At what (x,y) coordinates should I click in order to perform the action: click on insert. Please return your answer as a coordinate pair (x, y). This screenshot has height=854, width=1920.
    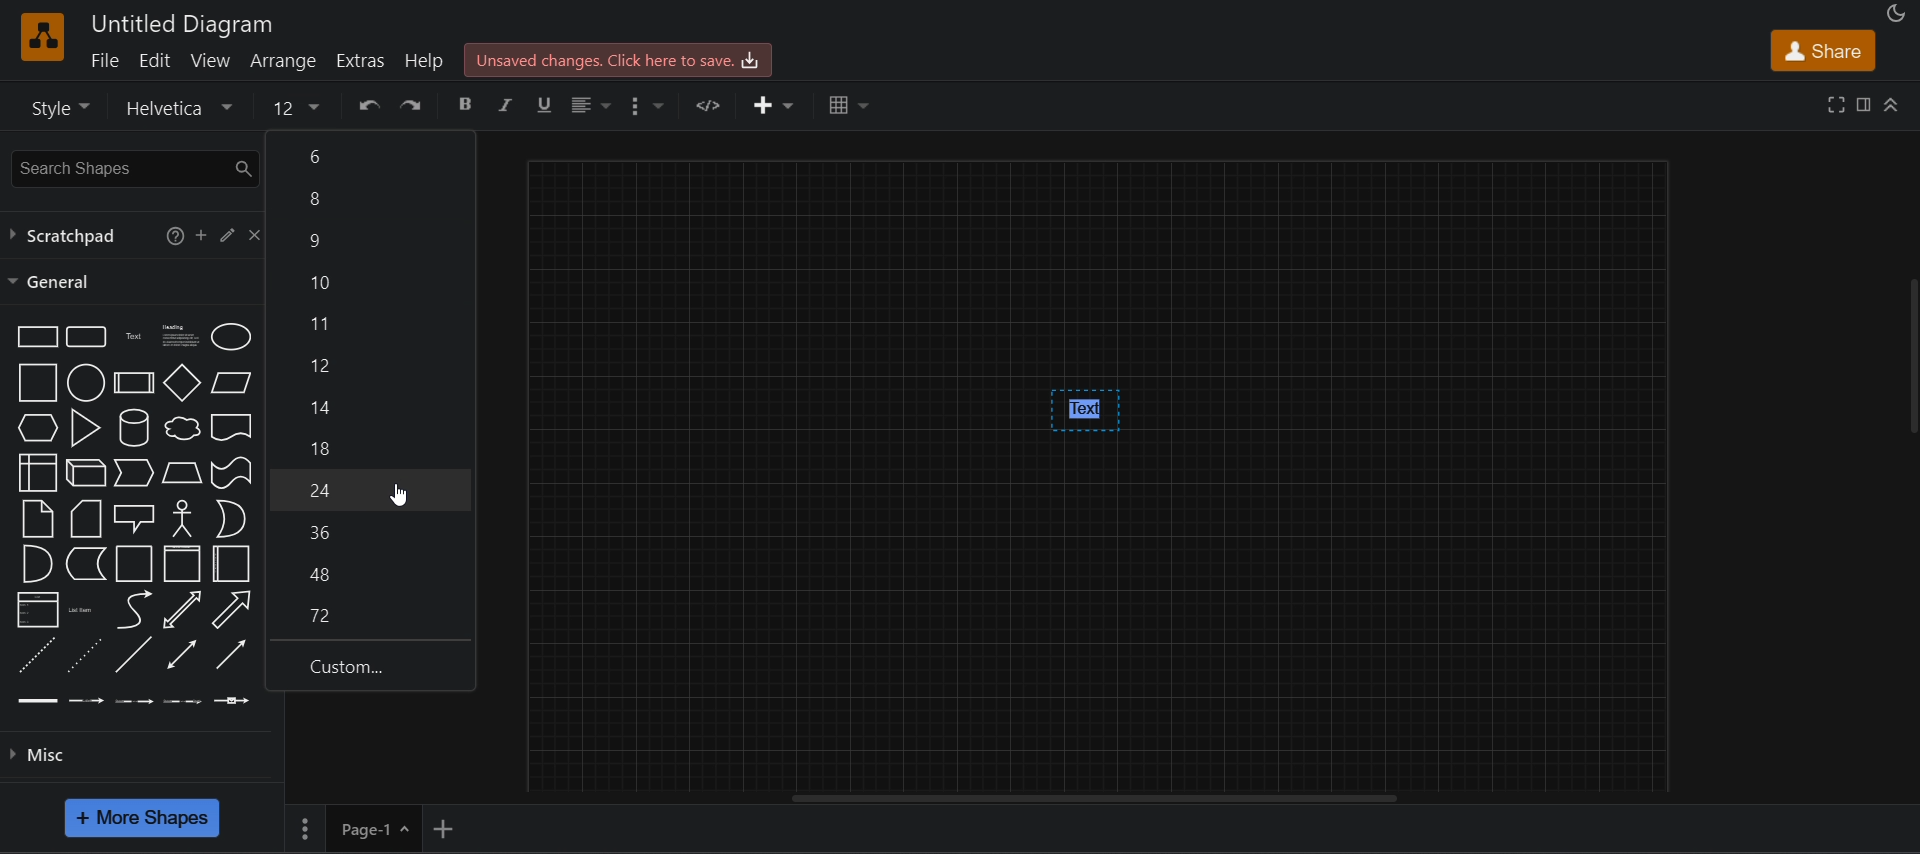
    Looking at the image, I should click on (774, 105).